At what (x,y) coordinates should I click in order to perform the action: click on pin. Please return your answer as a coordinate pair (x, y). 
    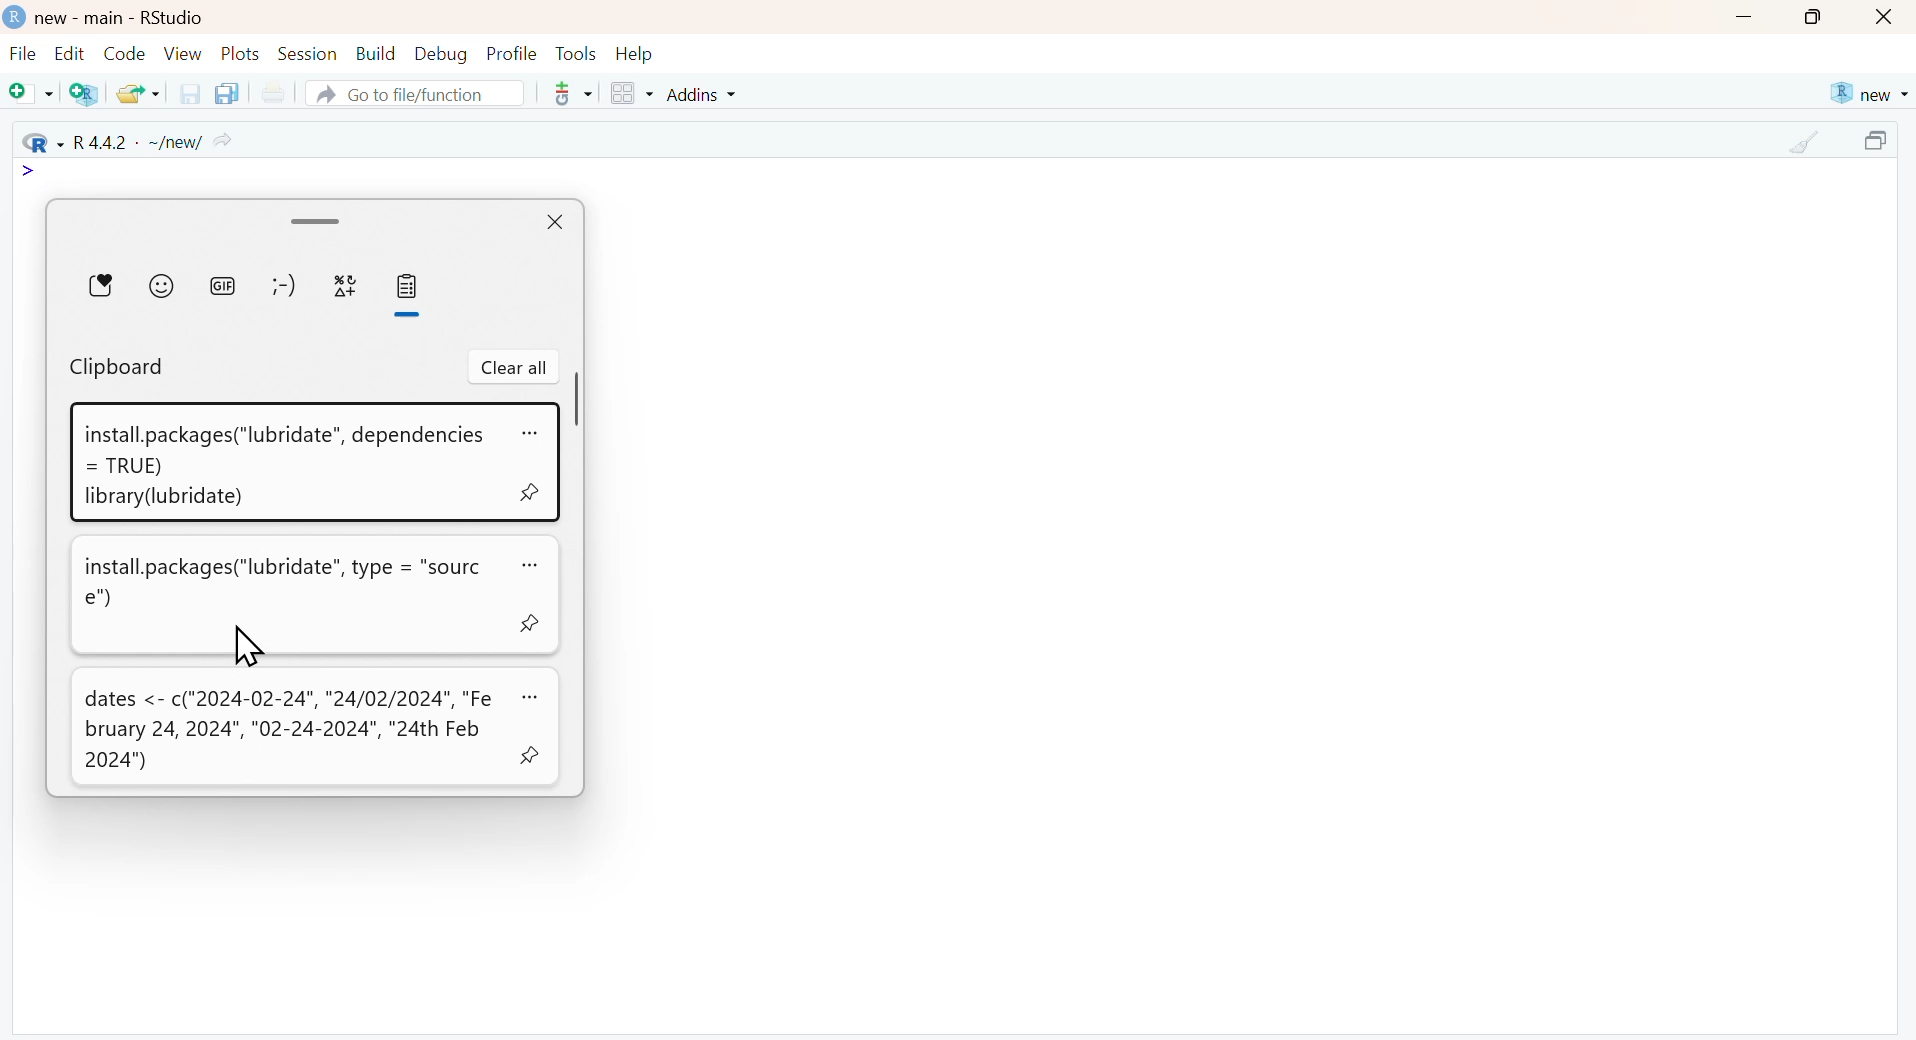
    Looking at the image, I should click on (528, 495).